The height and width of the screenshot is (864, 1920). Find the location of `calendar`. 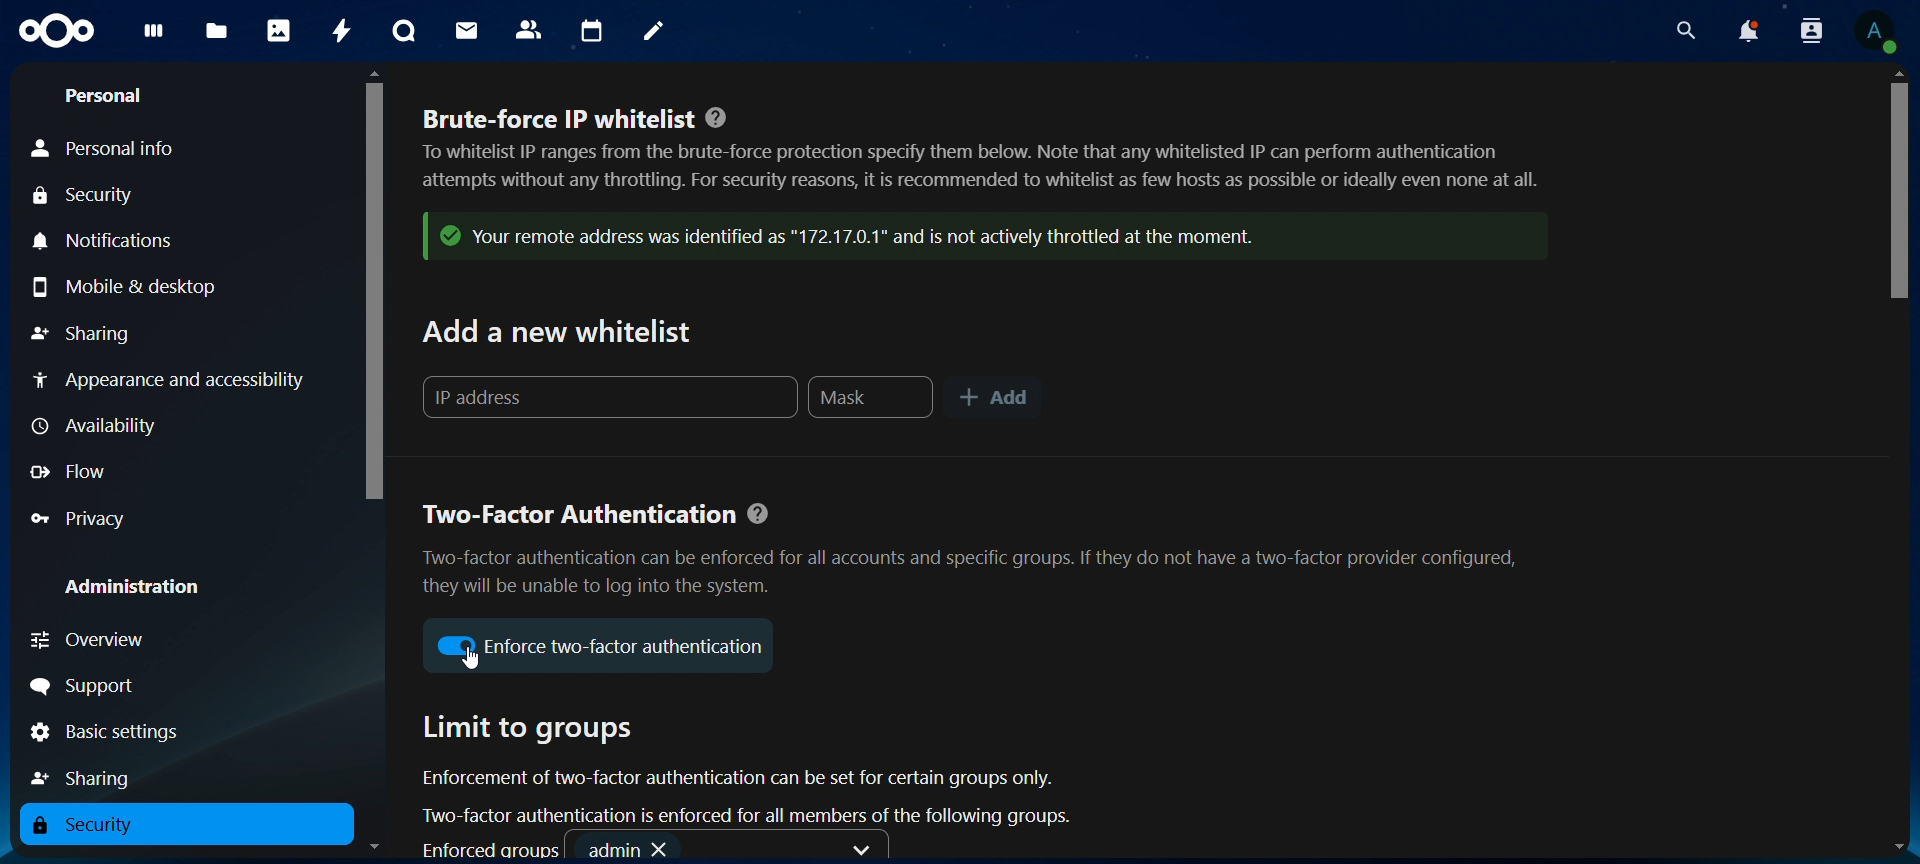

calendar is located at coordinates (592, 33).